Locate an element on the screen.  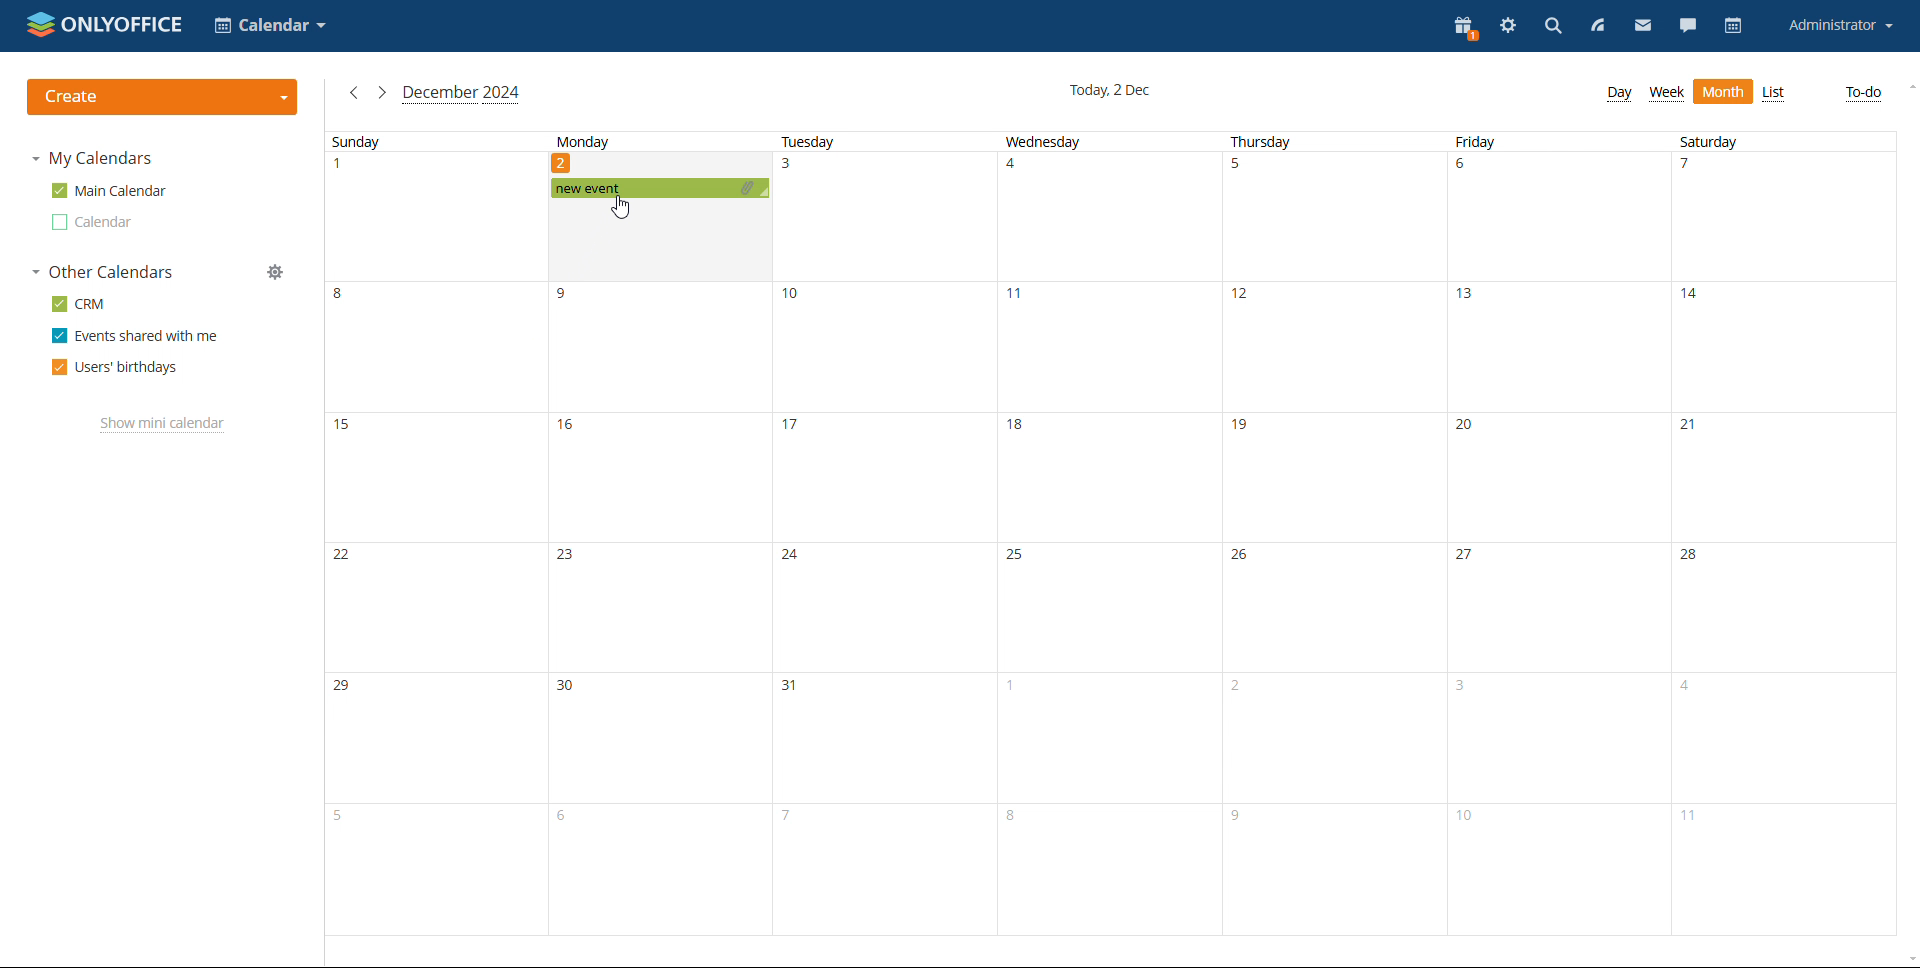
search is located at coordinates (1551, 28).